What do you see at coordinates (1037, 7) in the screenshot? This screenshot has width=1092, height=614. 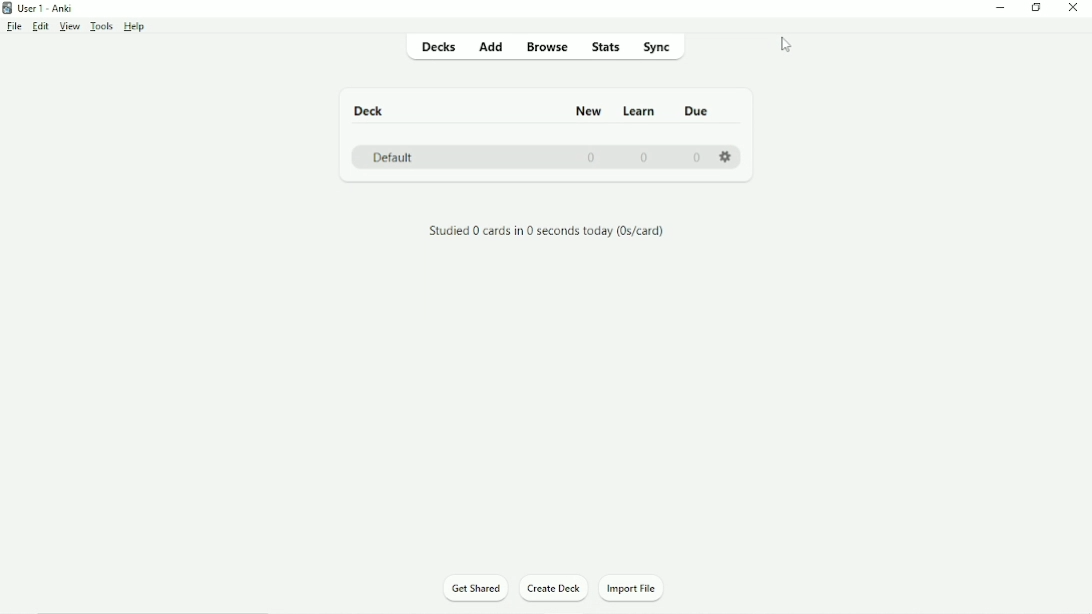 I see `Restore down` at bounding box center [1037, 7].